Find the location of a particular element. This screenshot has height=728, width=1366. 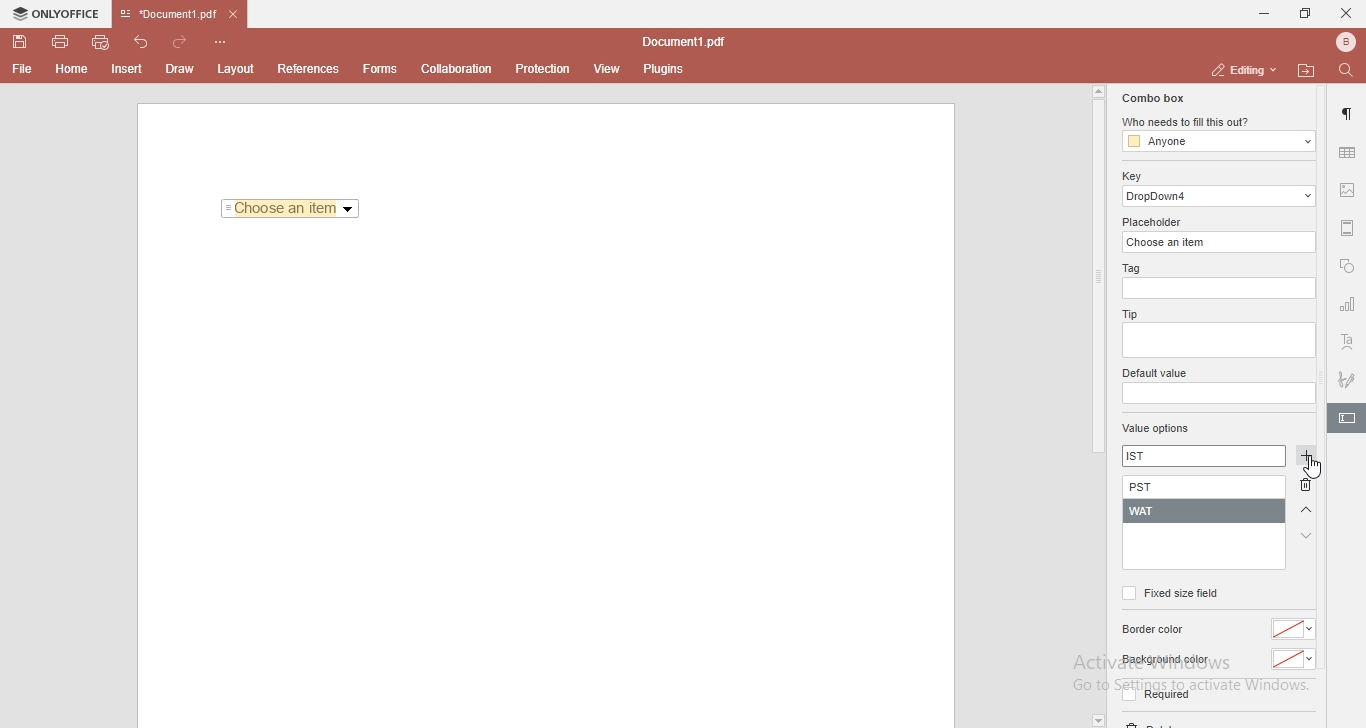

signature is located at coordinates (1348, 376).